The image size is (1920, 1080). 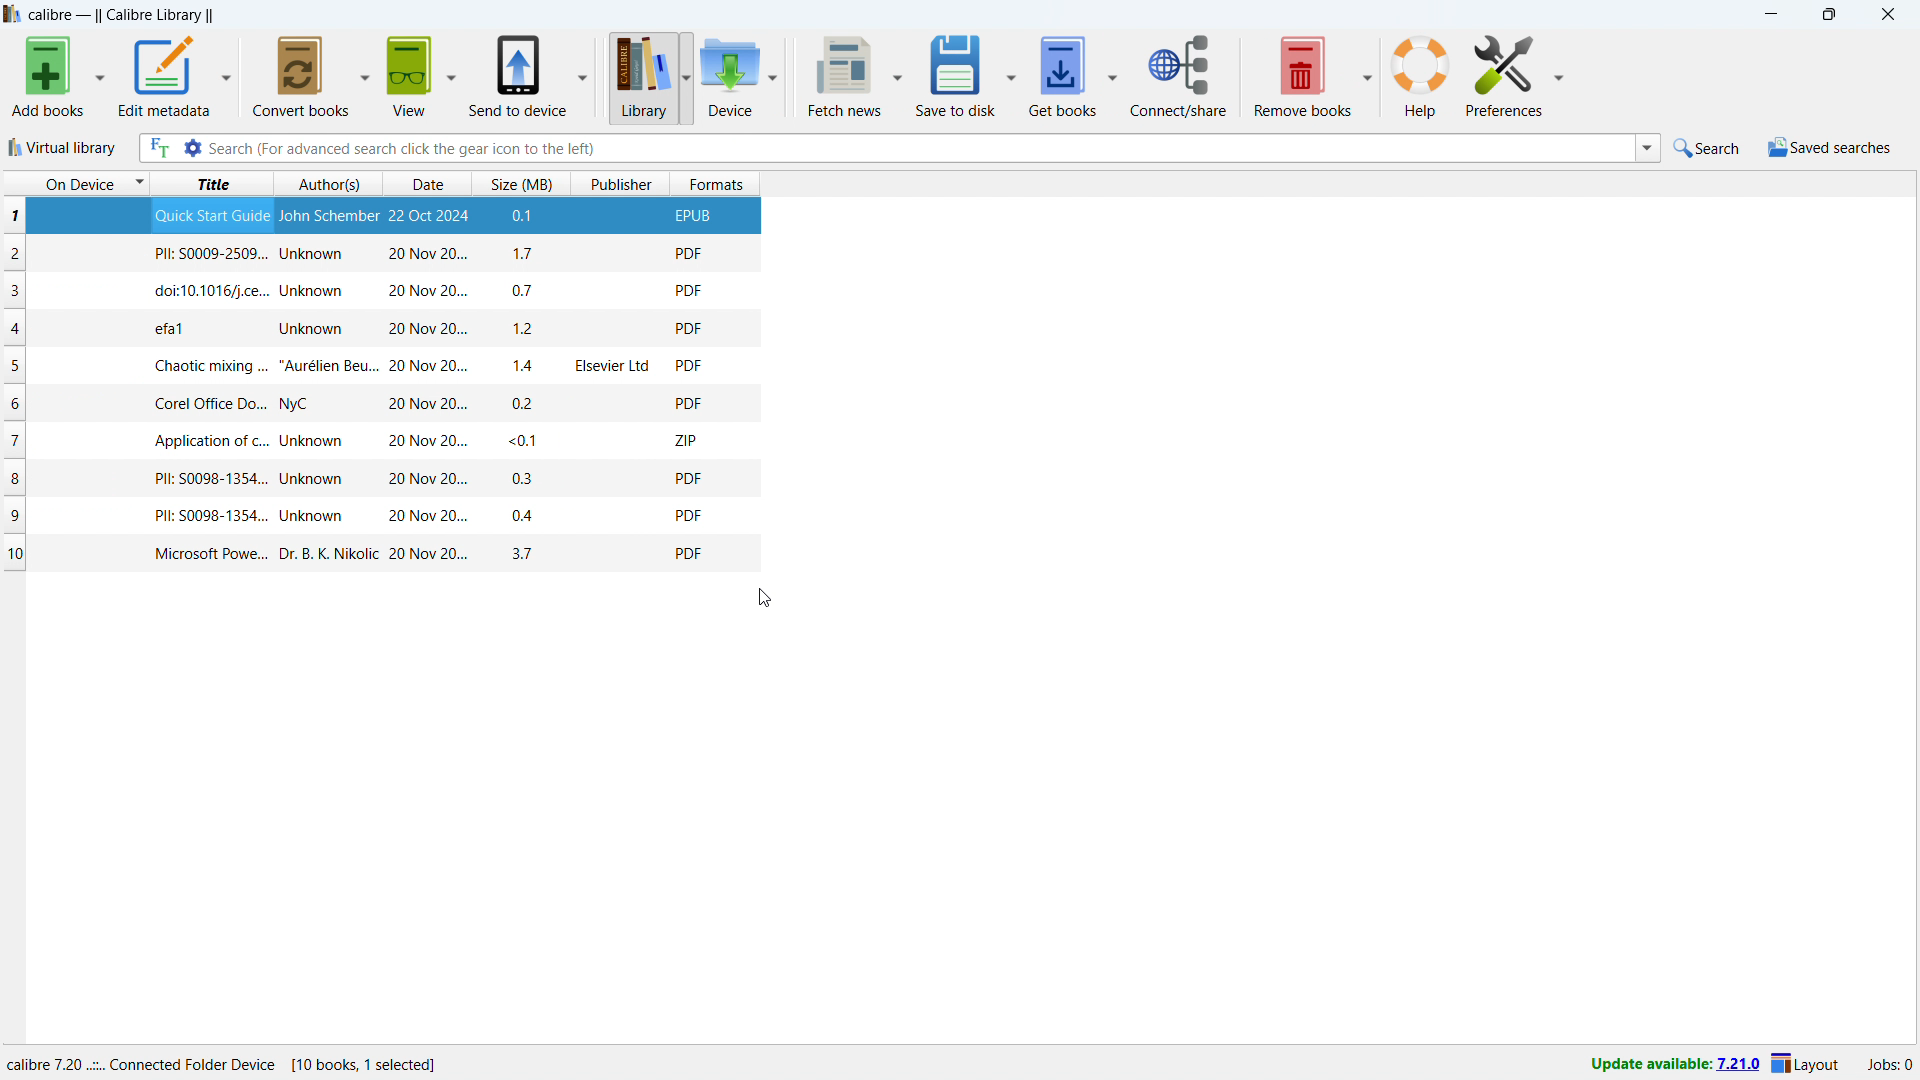 What do you see at coordinates (729, 75) in the screenshot?
I see `device` at bounding box center [729, 75].